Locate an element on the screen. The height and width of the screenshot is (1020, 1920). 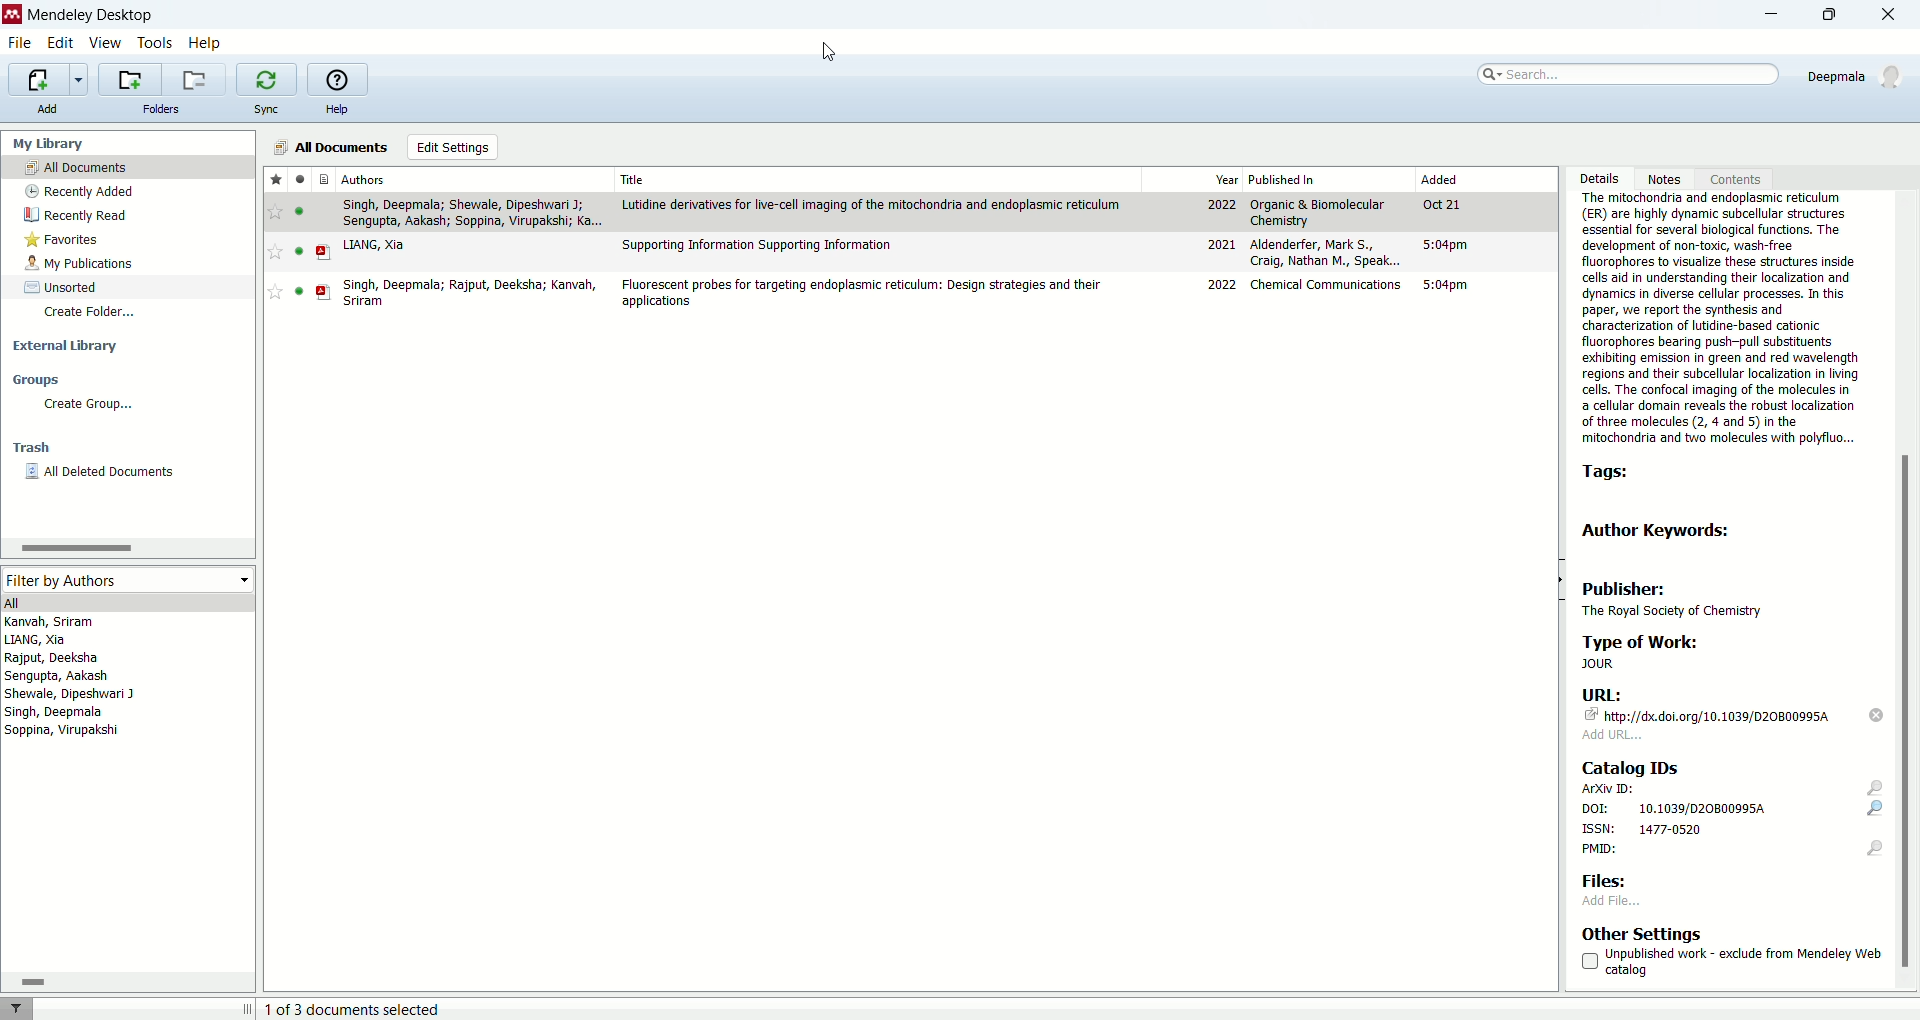
catalog IDs is located at coordinates (1628, 766).